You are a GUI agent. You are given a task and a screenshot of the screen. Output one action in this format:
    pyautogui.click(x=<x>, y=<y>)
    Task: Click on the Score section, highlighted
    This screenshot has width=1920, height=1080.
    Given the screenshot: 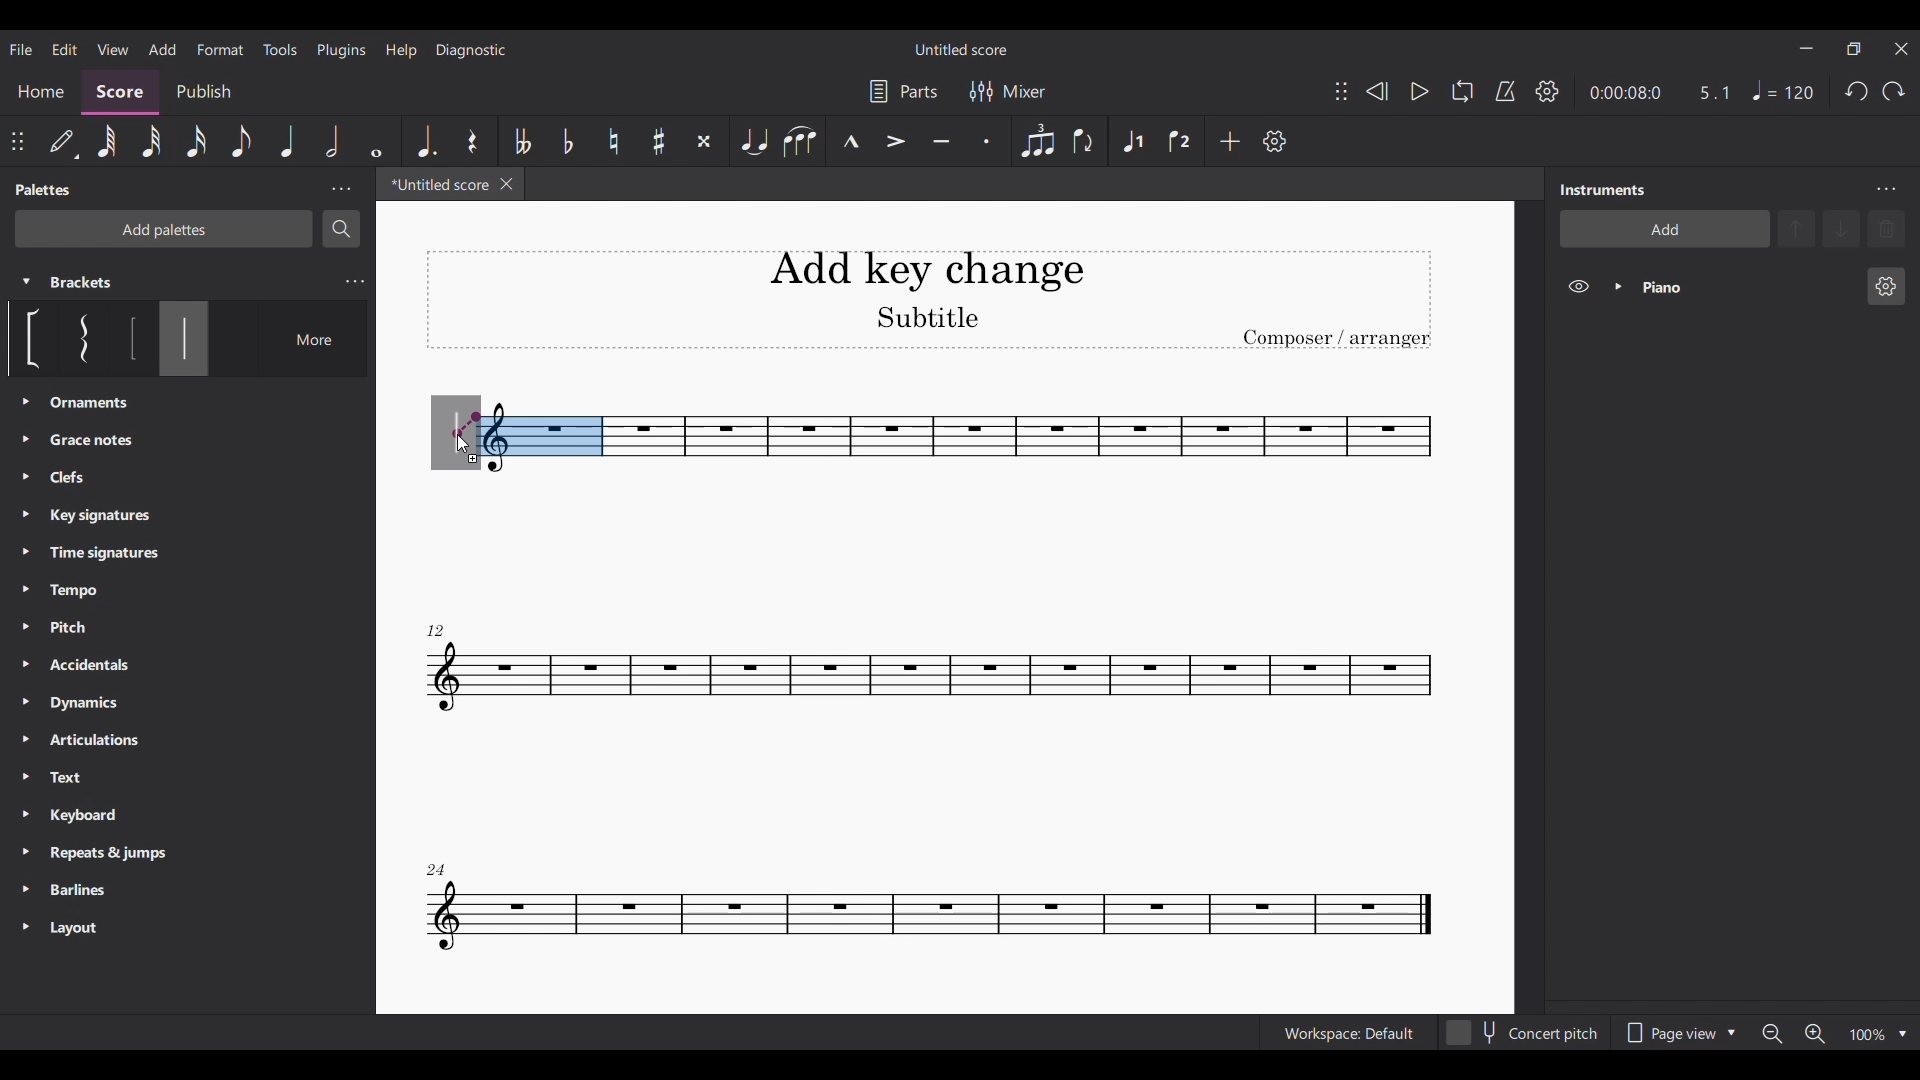 What is the action you would take?
    pyautogui.click(x=119, y=92)
    